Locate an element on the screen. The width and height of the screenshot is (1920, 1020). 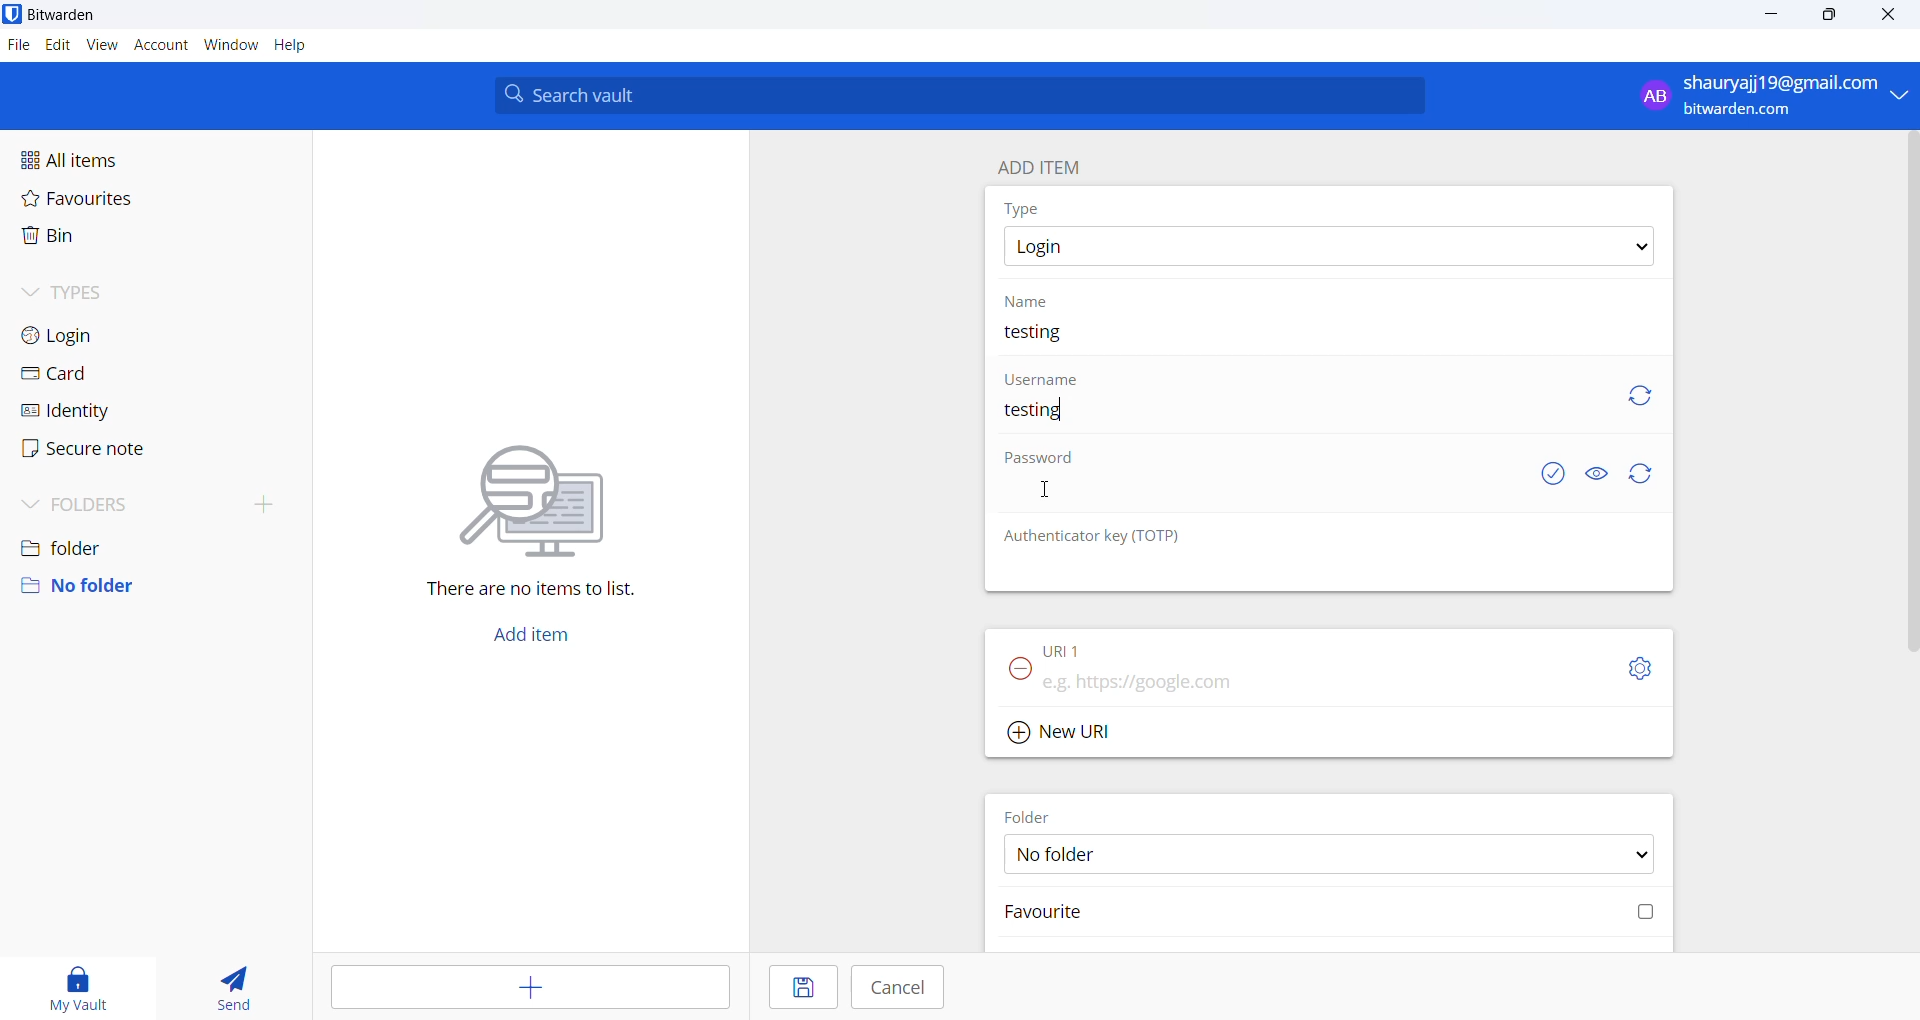
send is located at coordinates (236, 985).